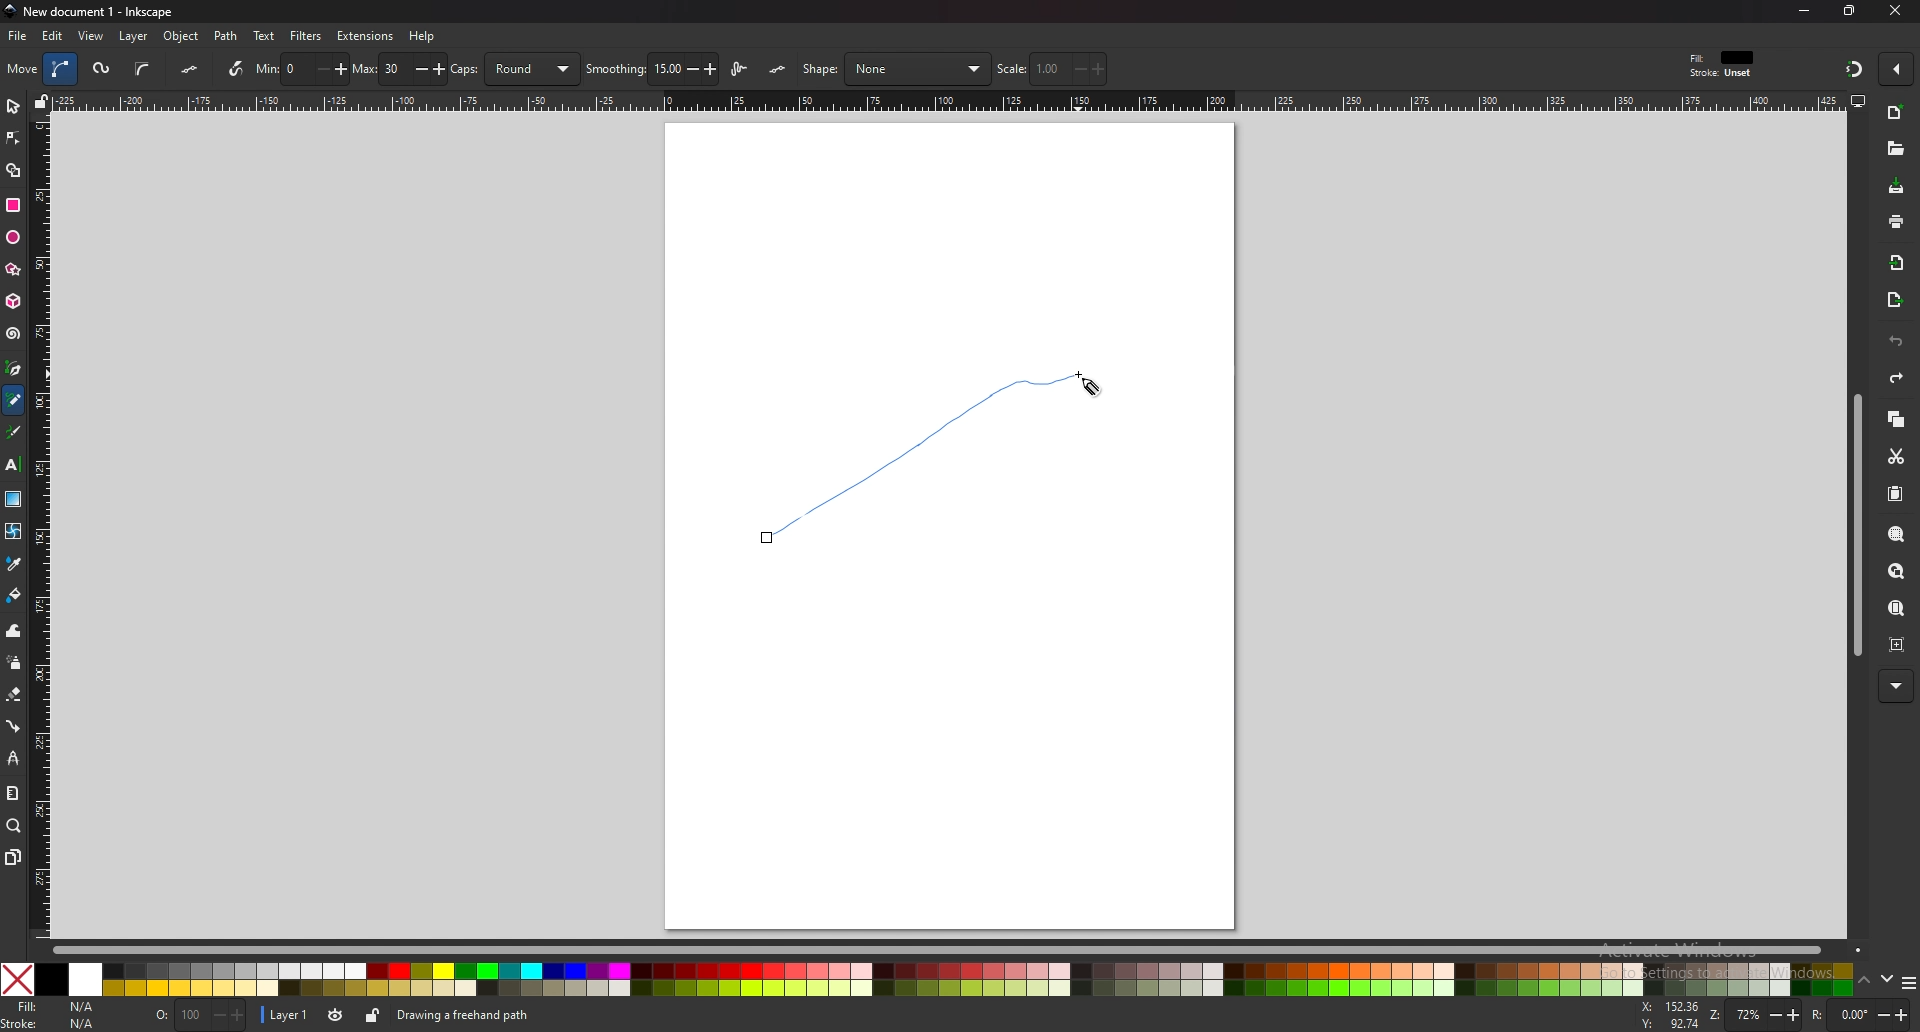  I want to click on lpe, so click(13, 758).